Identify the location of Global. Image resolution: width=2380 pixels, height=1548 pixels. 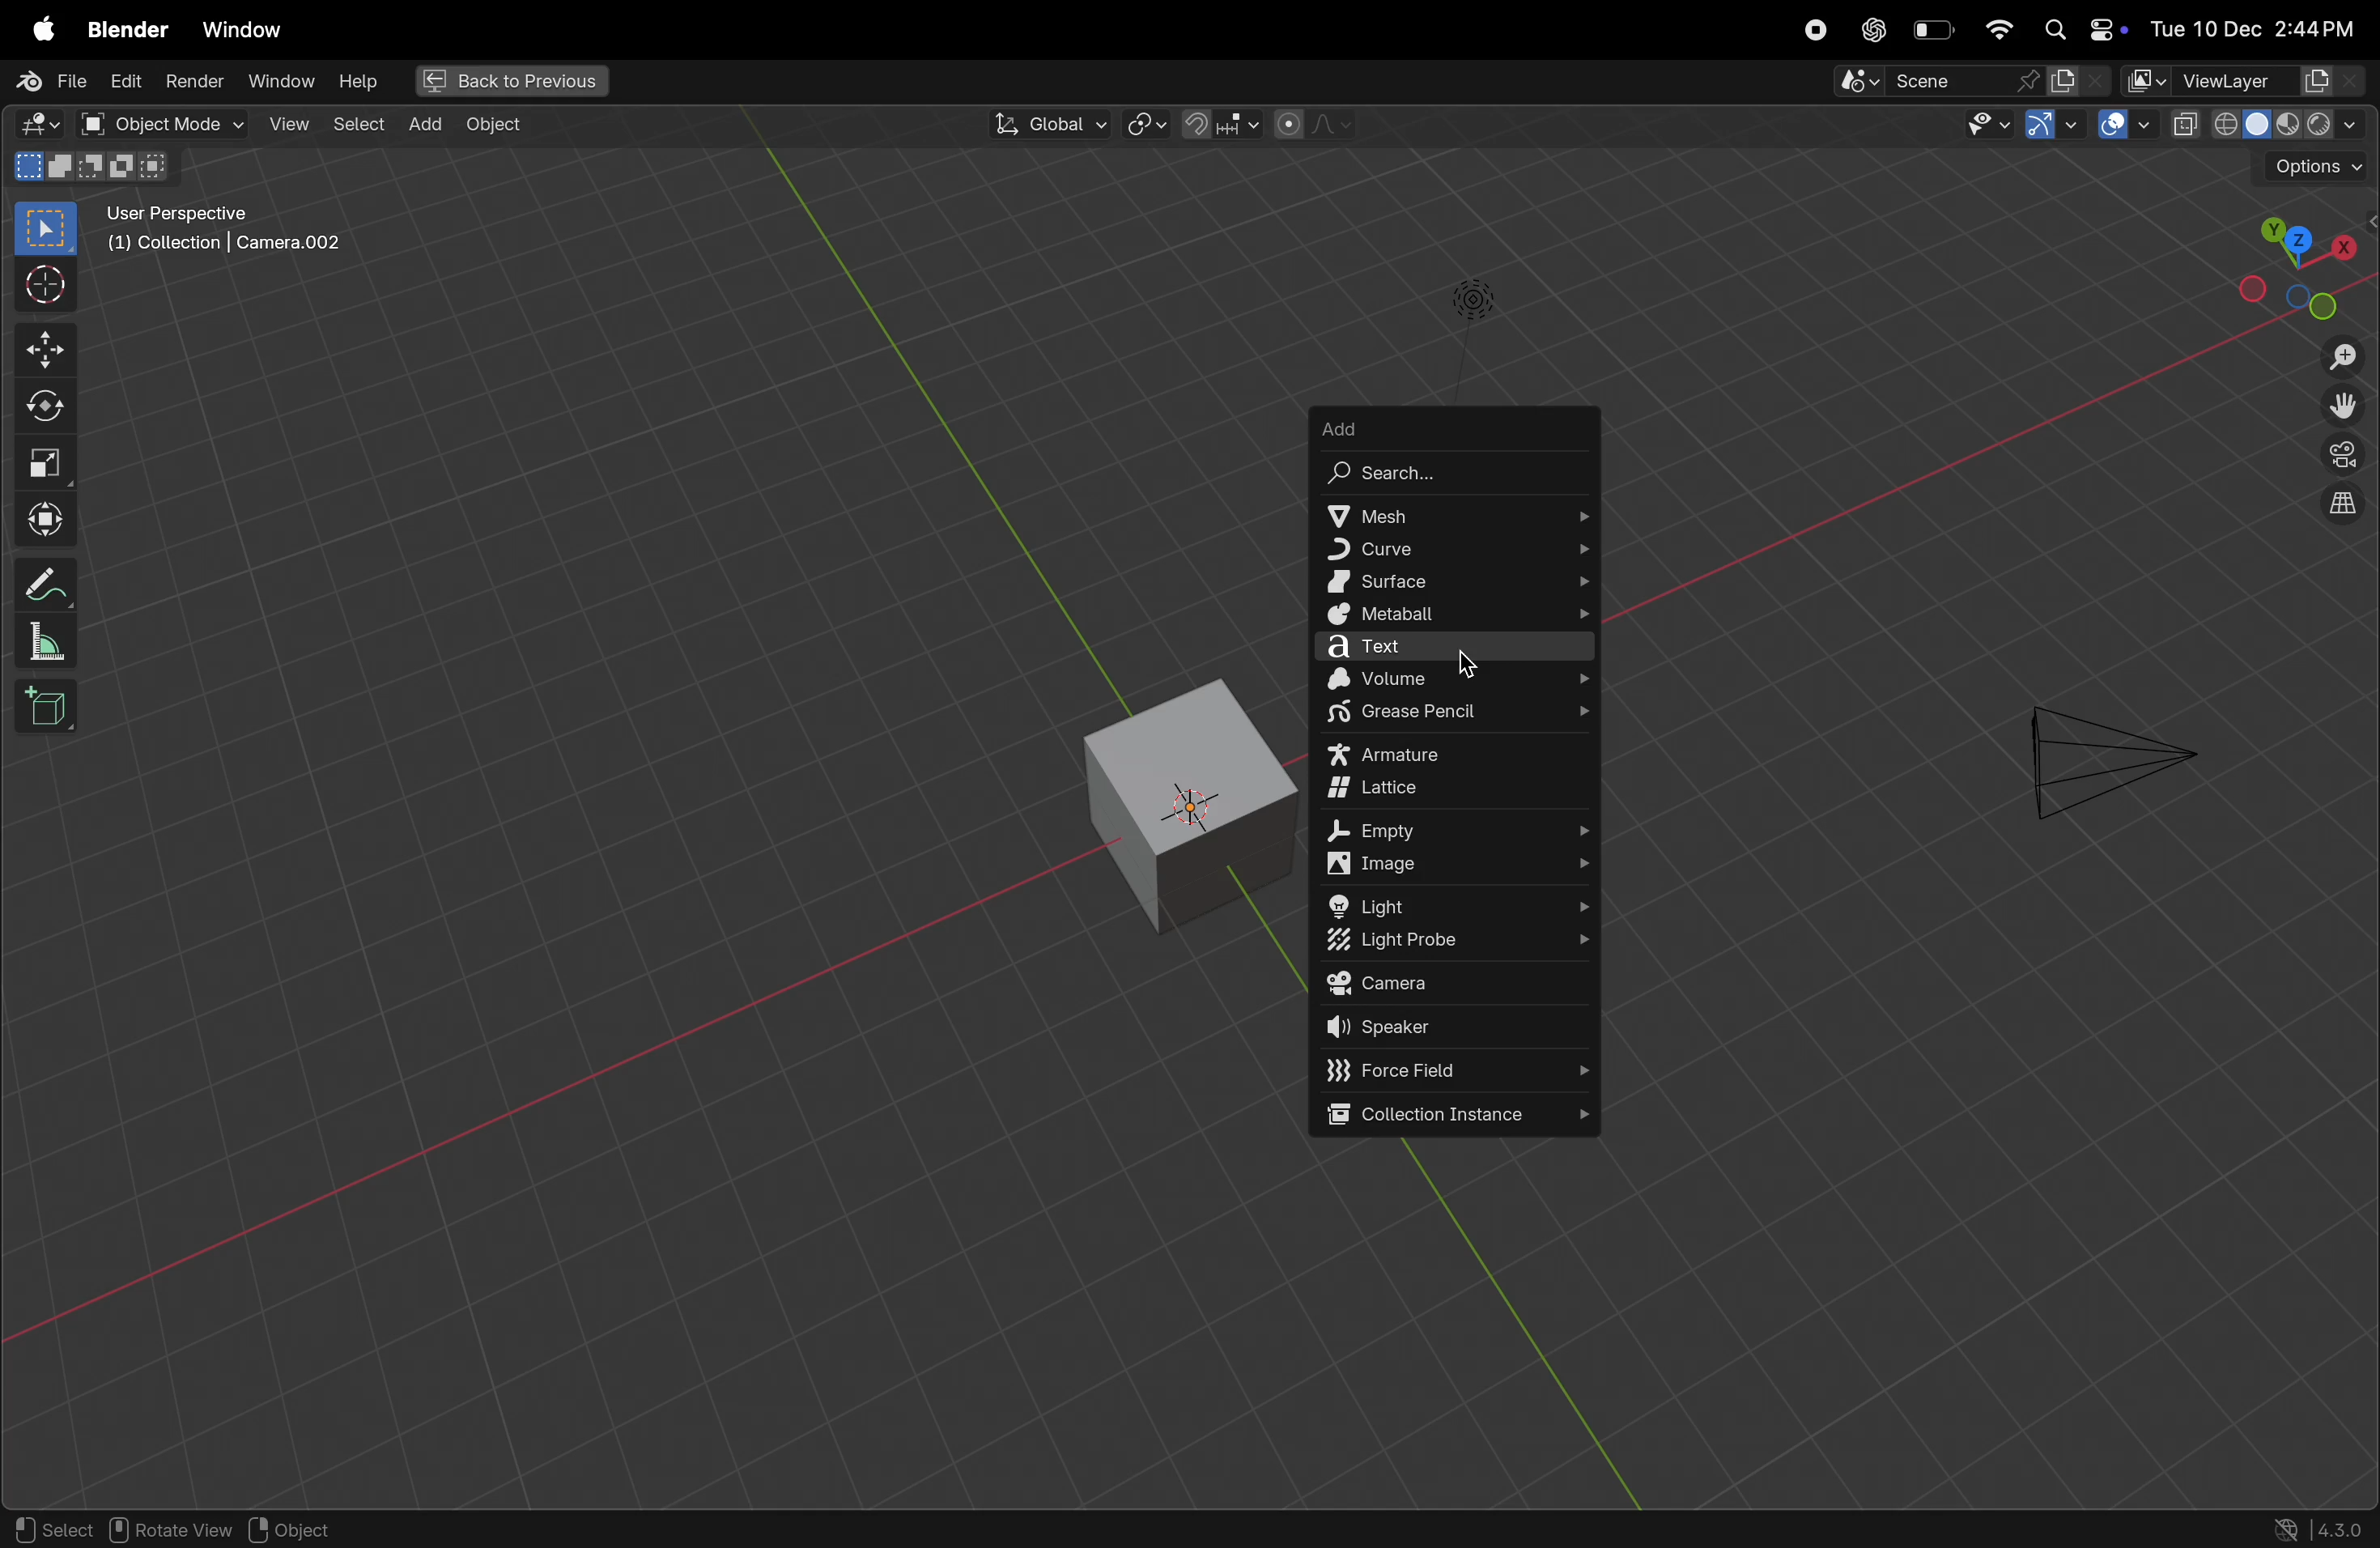
(1046, 125).